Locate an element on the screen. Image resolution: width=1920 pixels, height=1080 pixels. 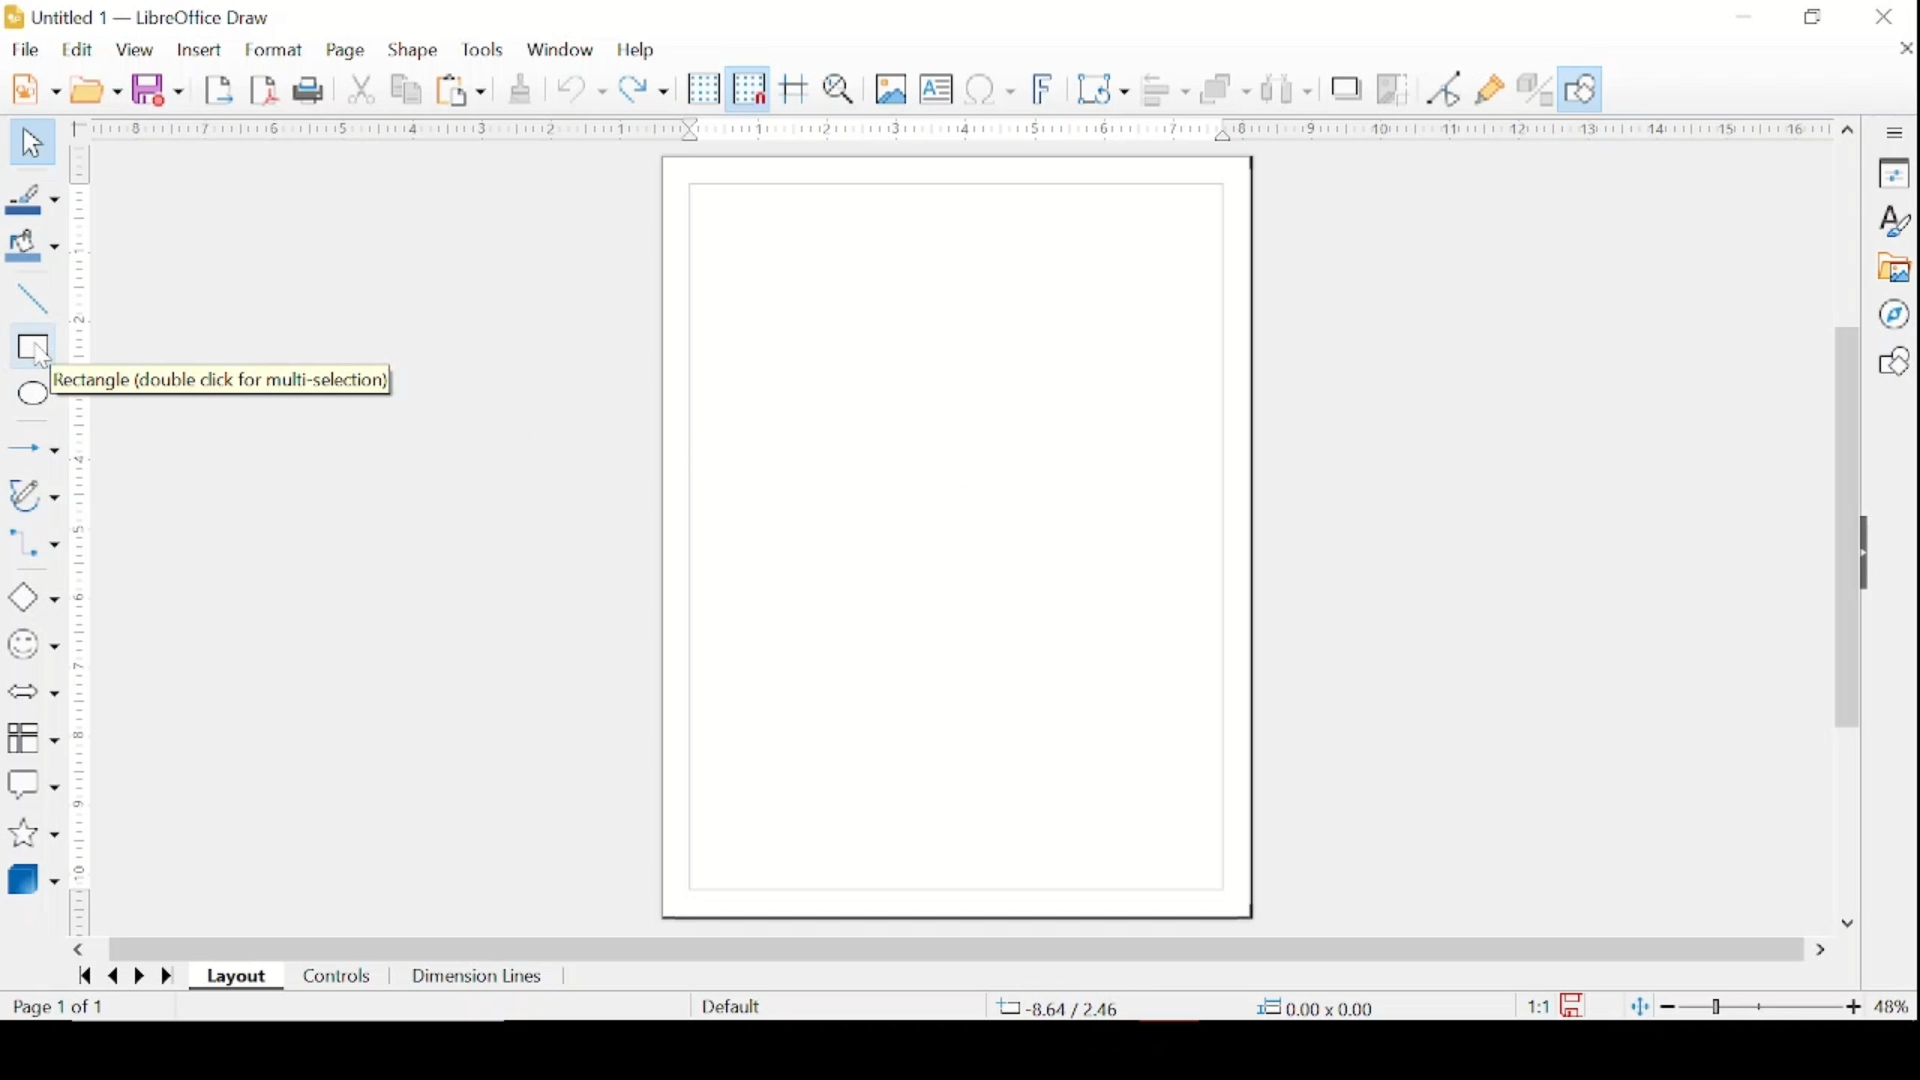
display grid is located at coordinates (704, 90).